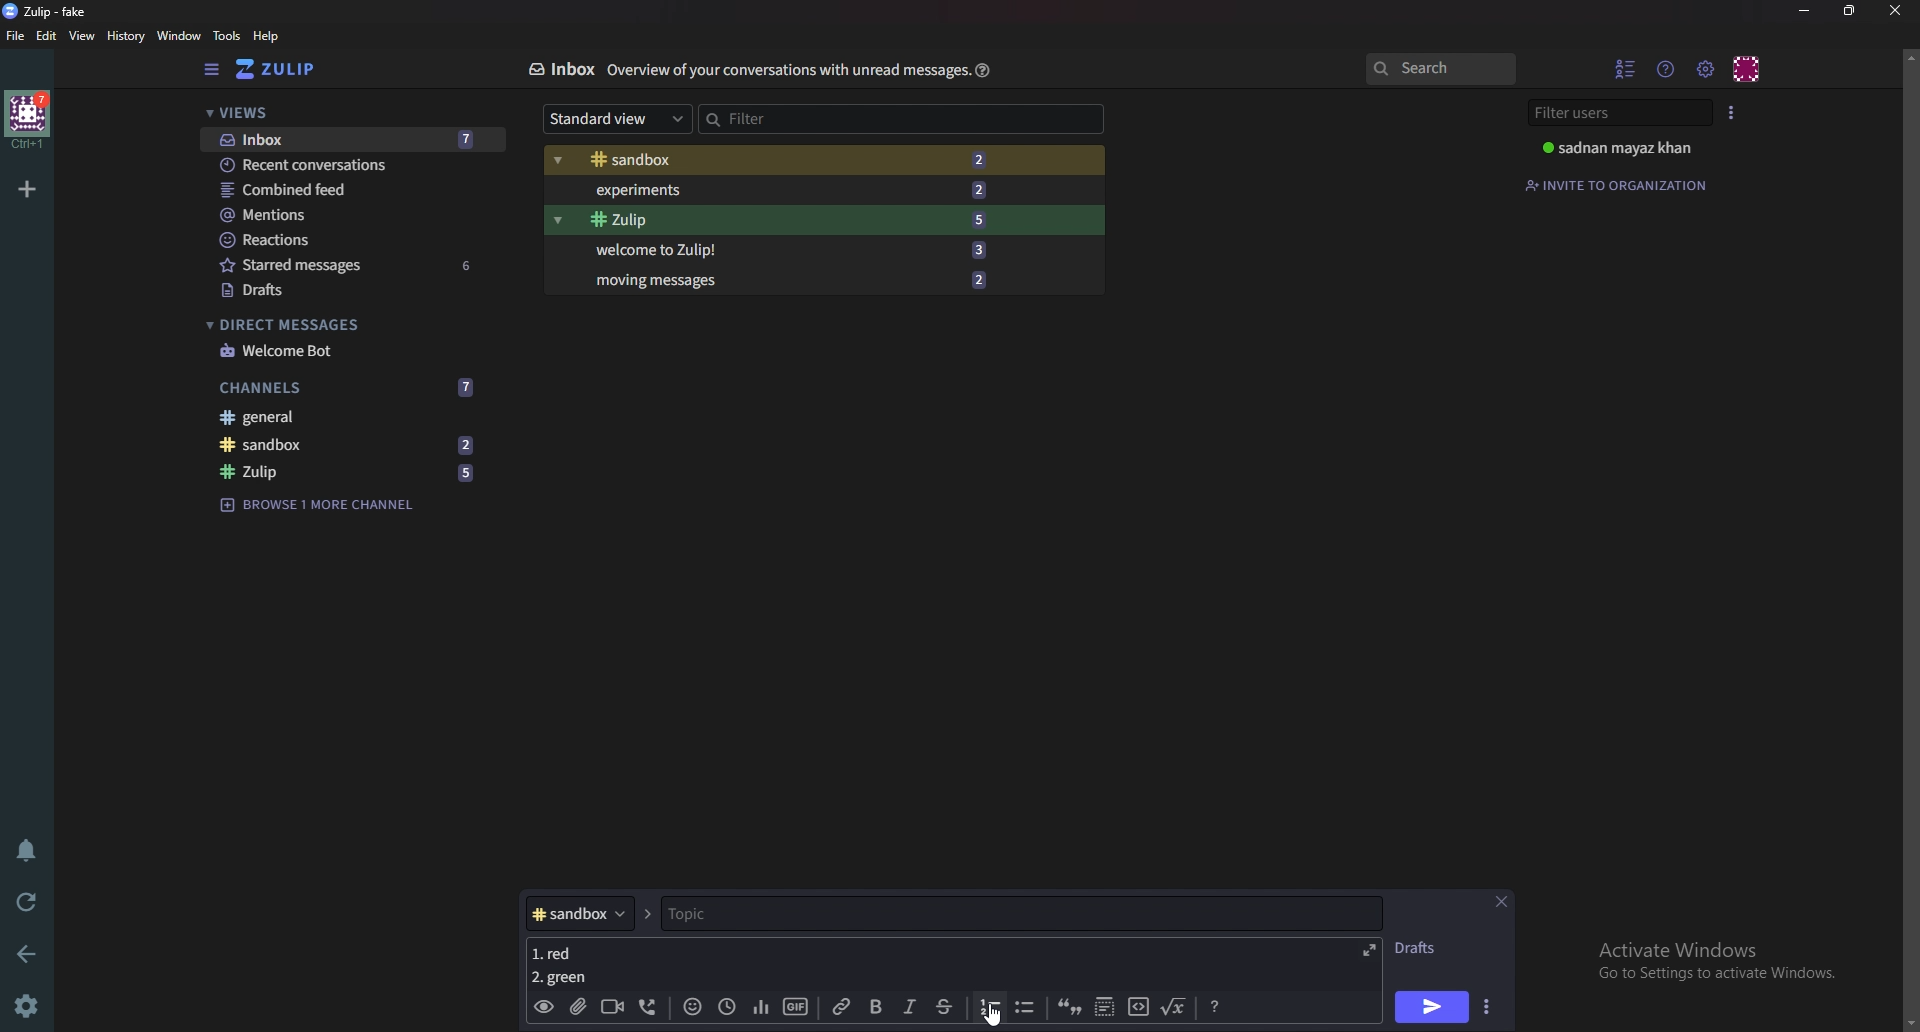  What do you see at coordinates (576, 1009) in the screenshot?
I see `Add a file` at bounding box center [576, 1009].